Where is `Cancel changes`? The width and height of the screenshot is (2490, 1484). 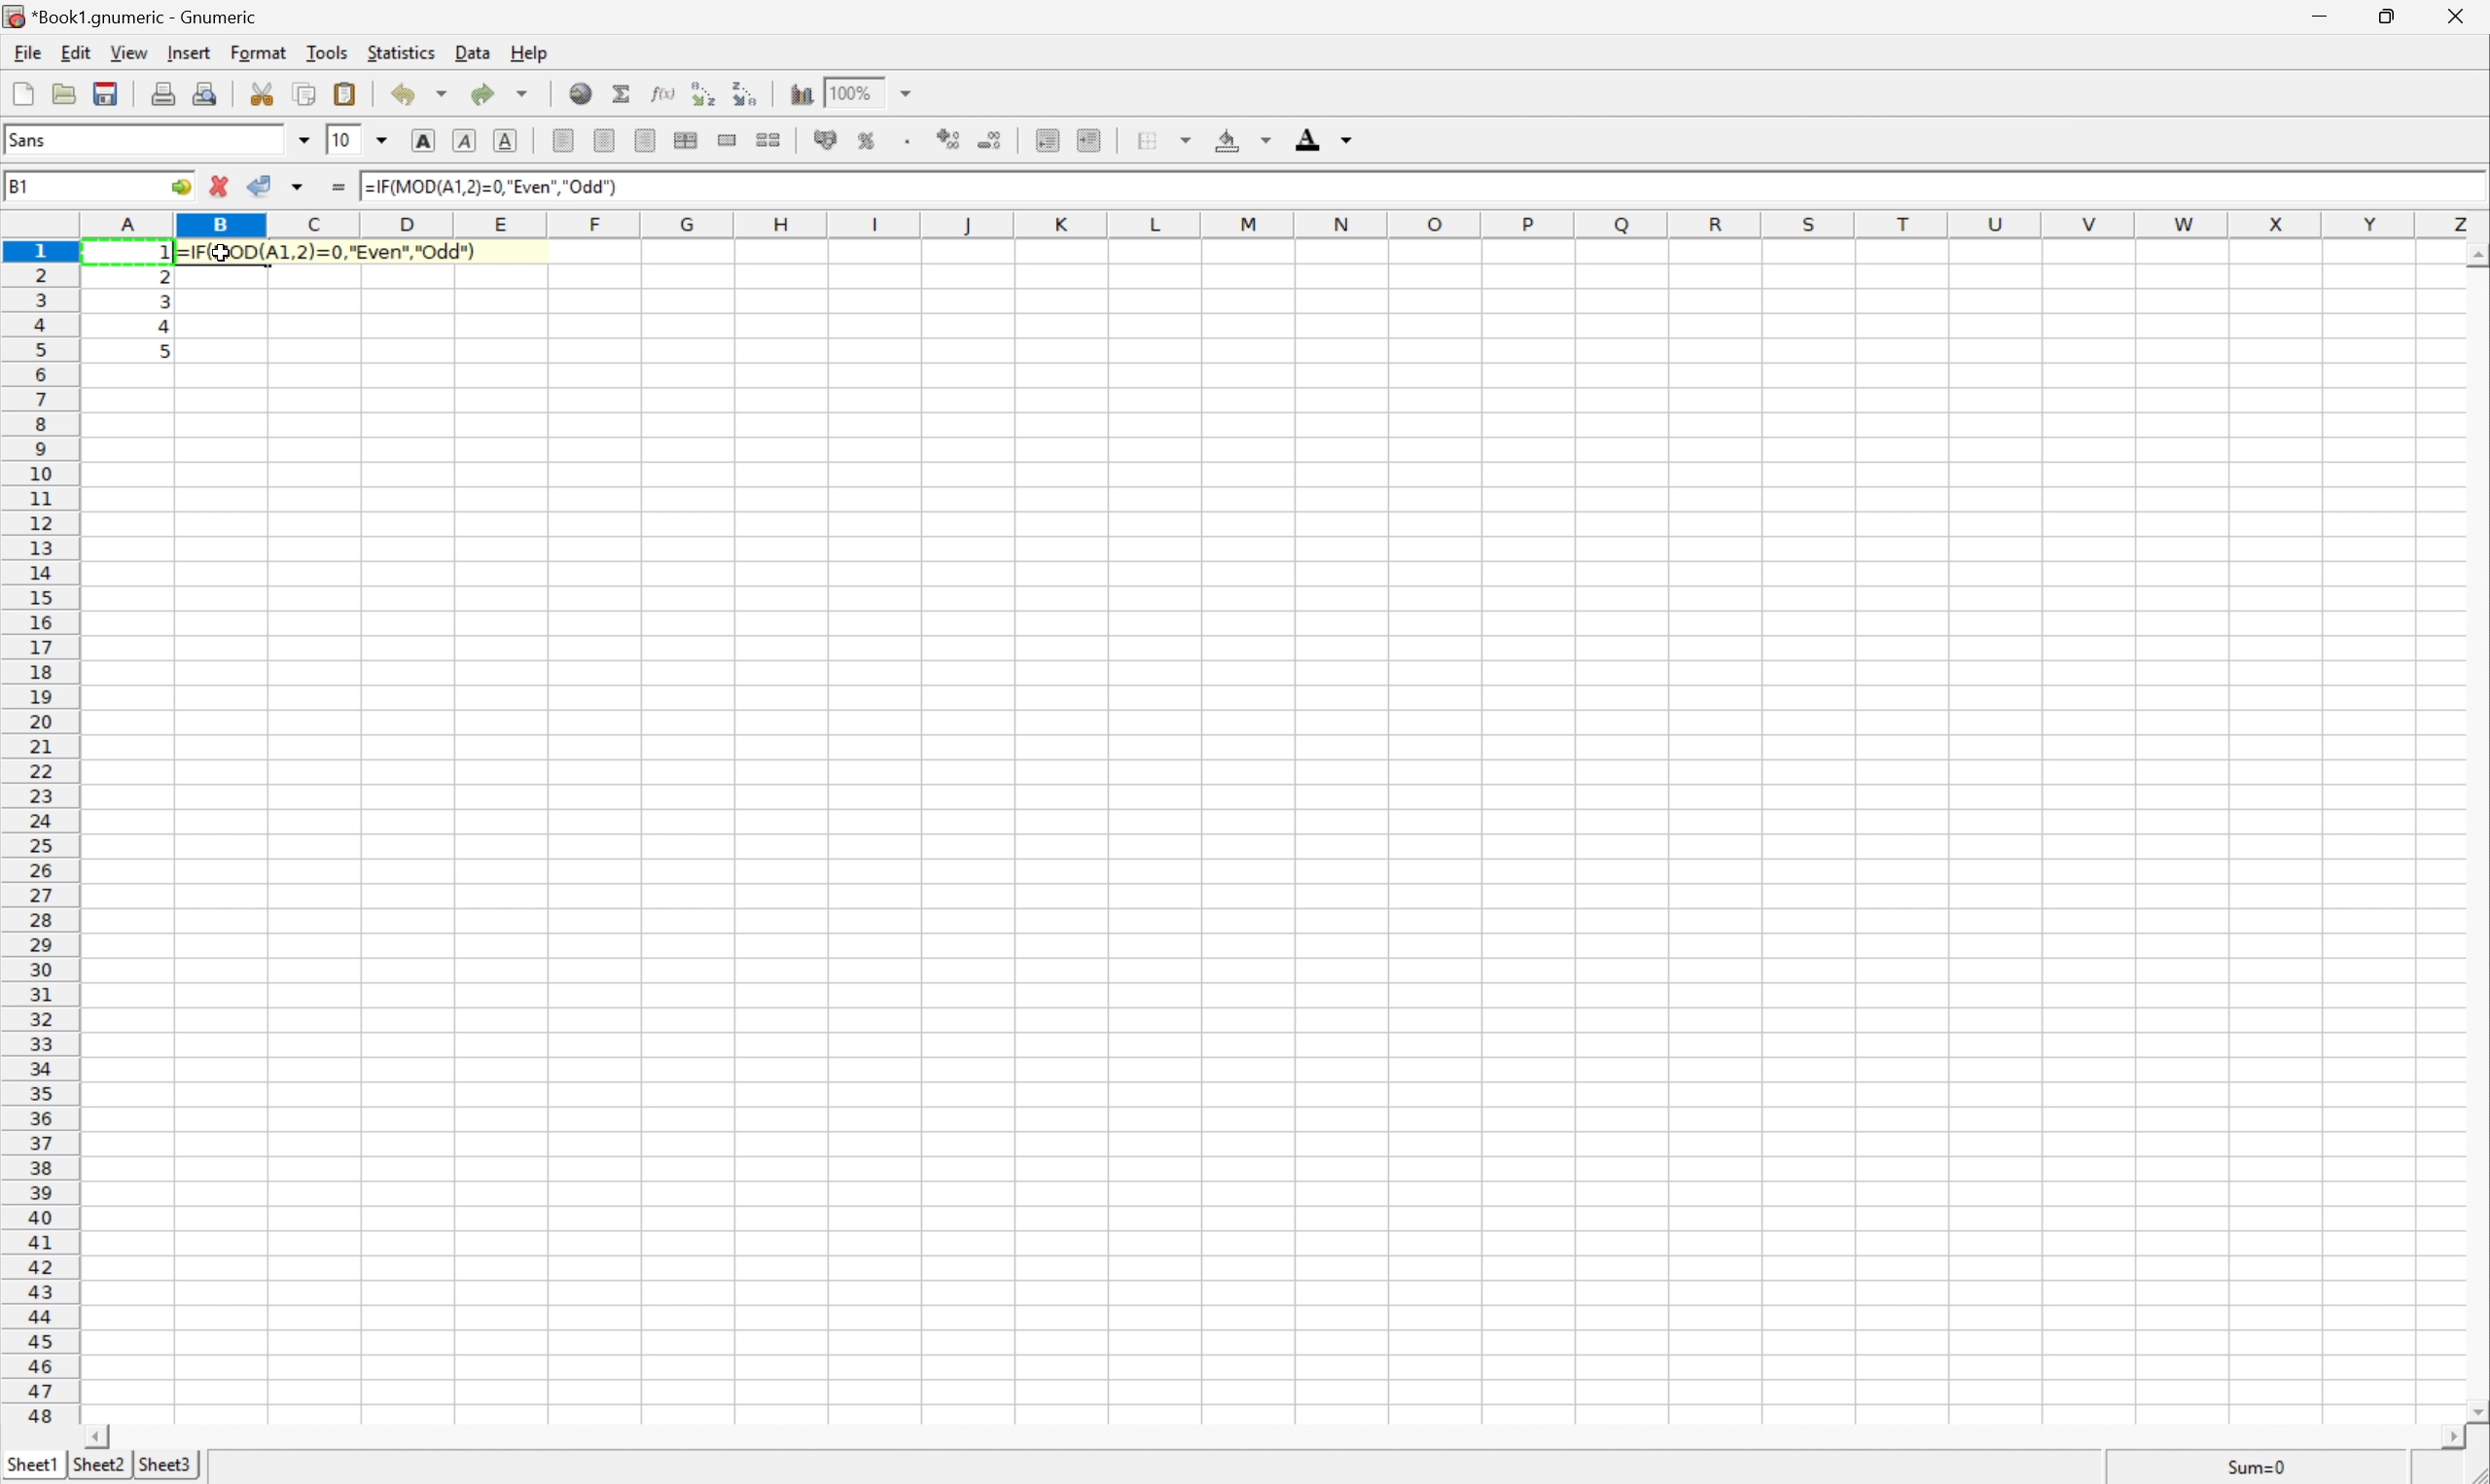
Cancel changes is located at coordinates (215, 184).